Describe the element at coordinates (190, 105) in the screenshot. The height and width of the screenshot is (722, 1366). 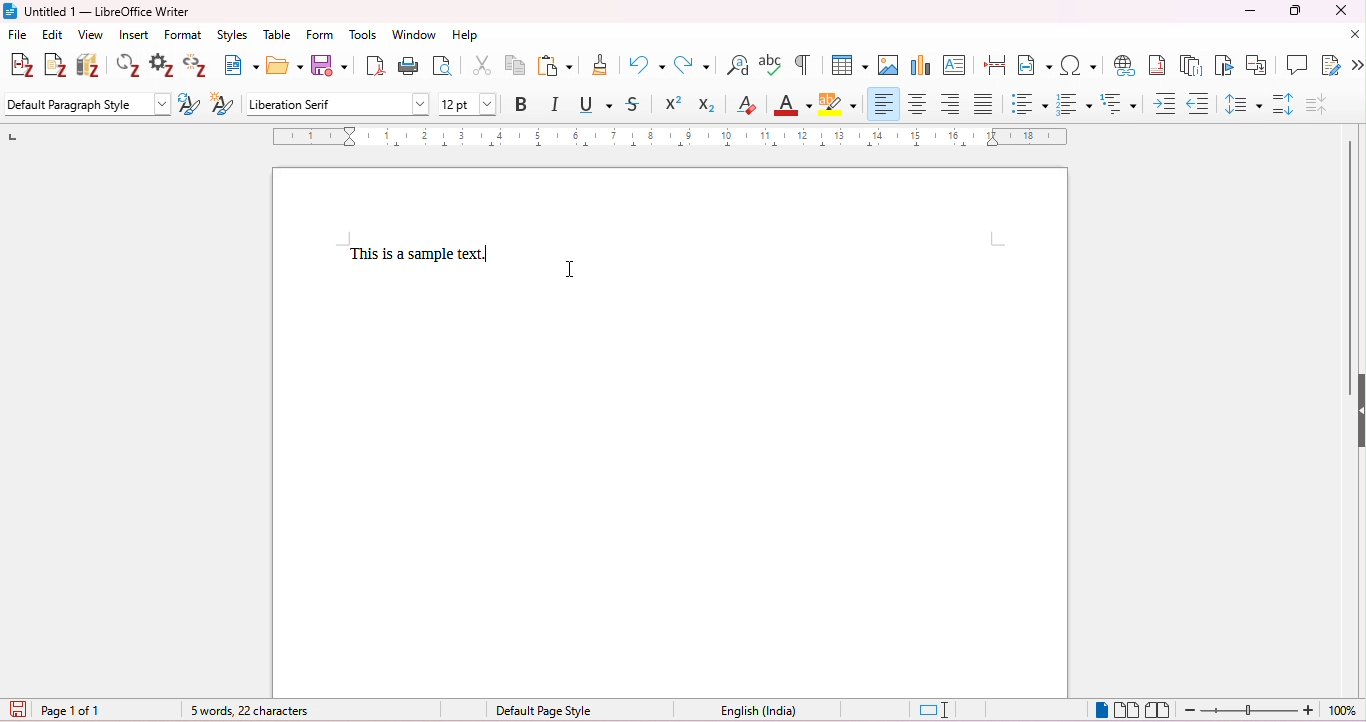
I see `update style` at that location.